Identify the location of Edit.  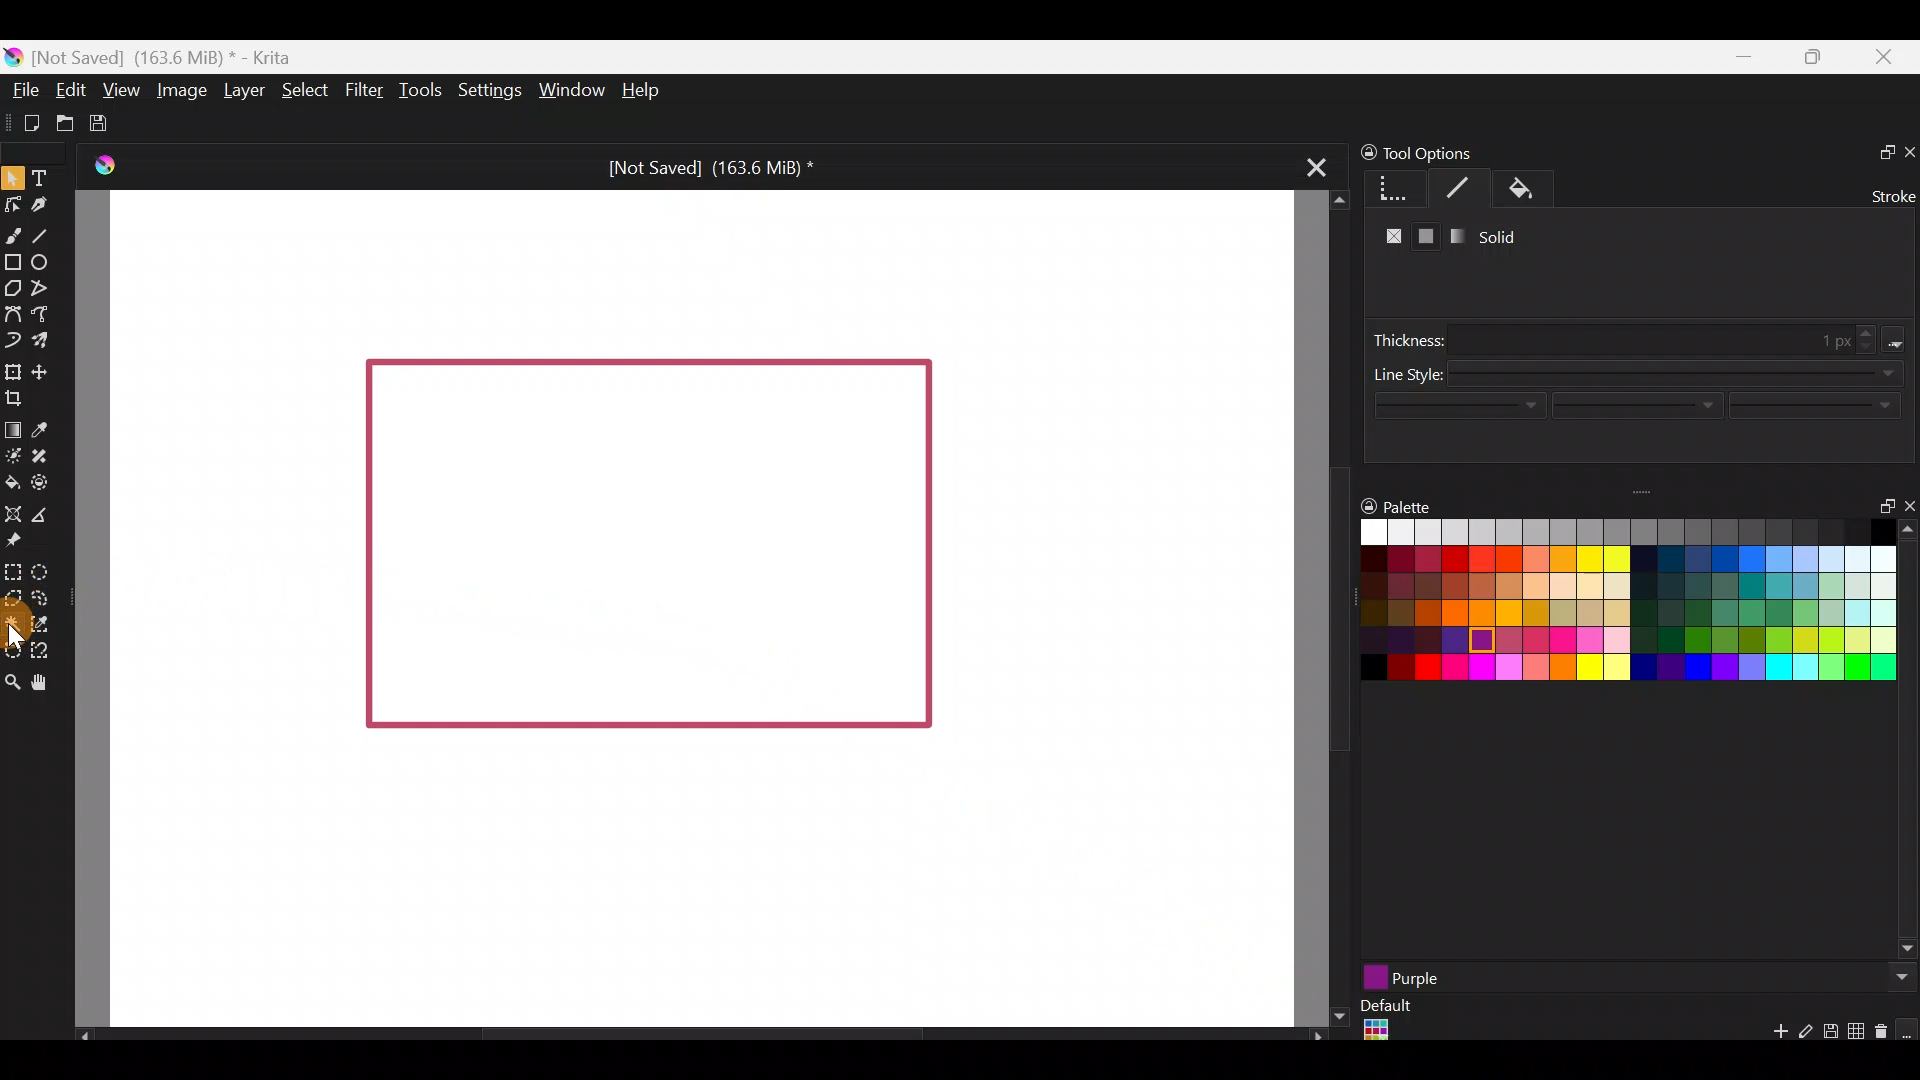
(70, 91).